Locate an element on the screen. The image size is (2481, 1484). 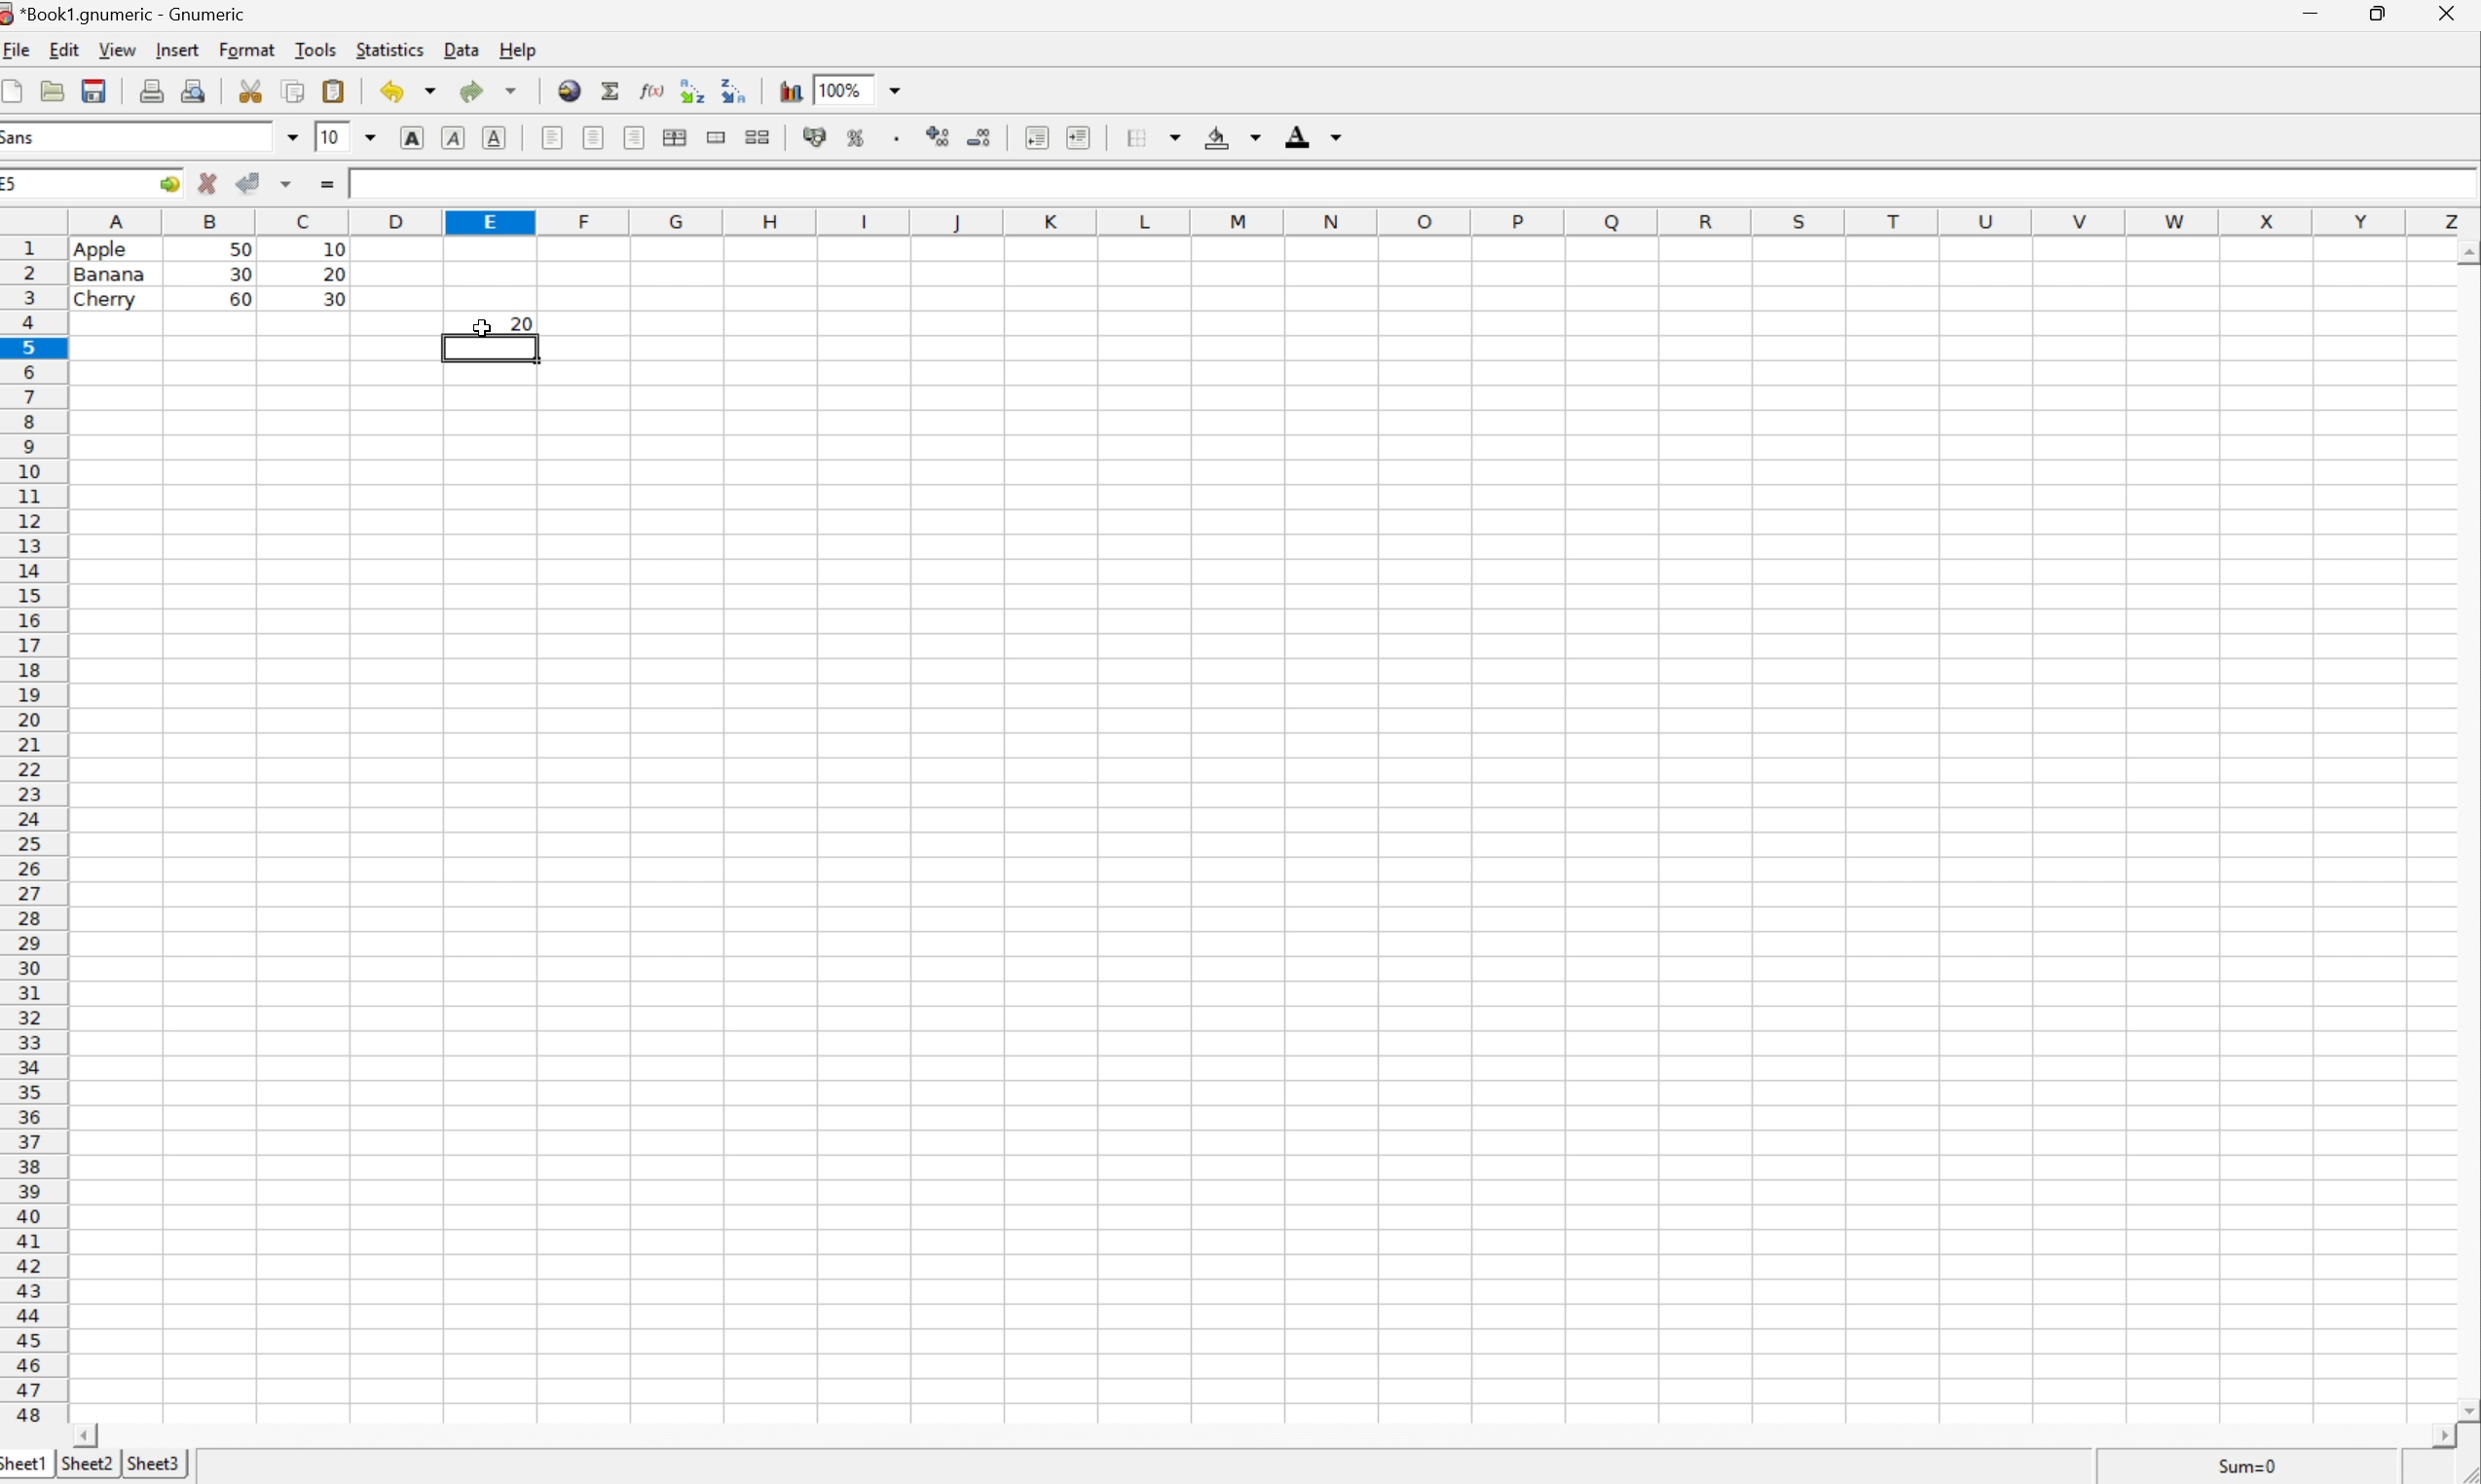
cancel changes is located at coordinates (208, 183).